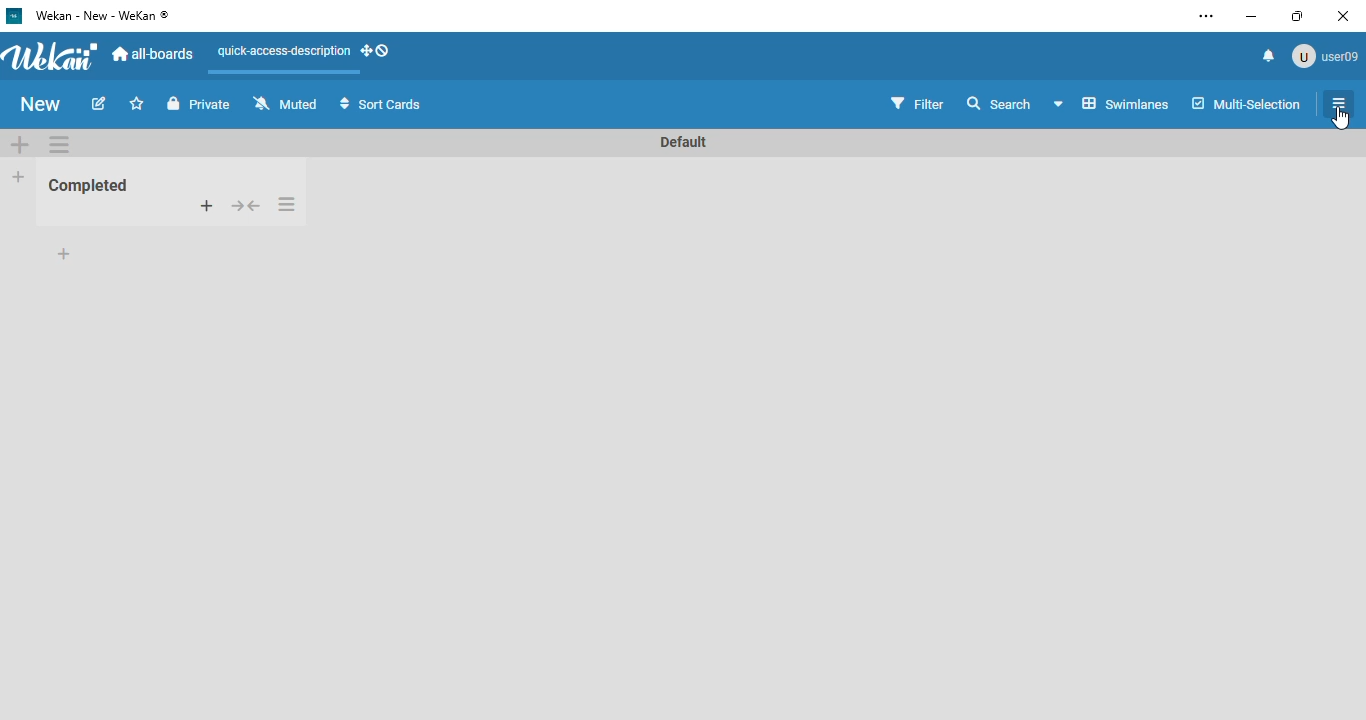 This screenshot has height=720, width=1366. I want to click on list actions, so click(1341, 101).